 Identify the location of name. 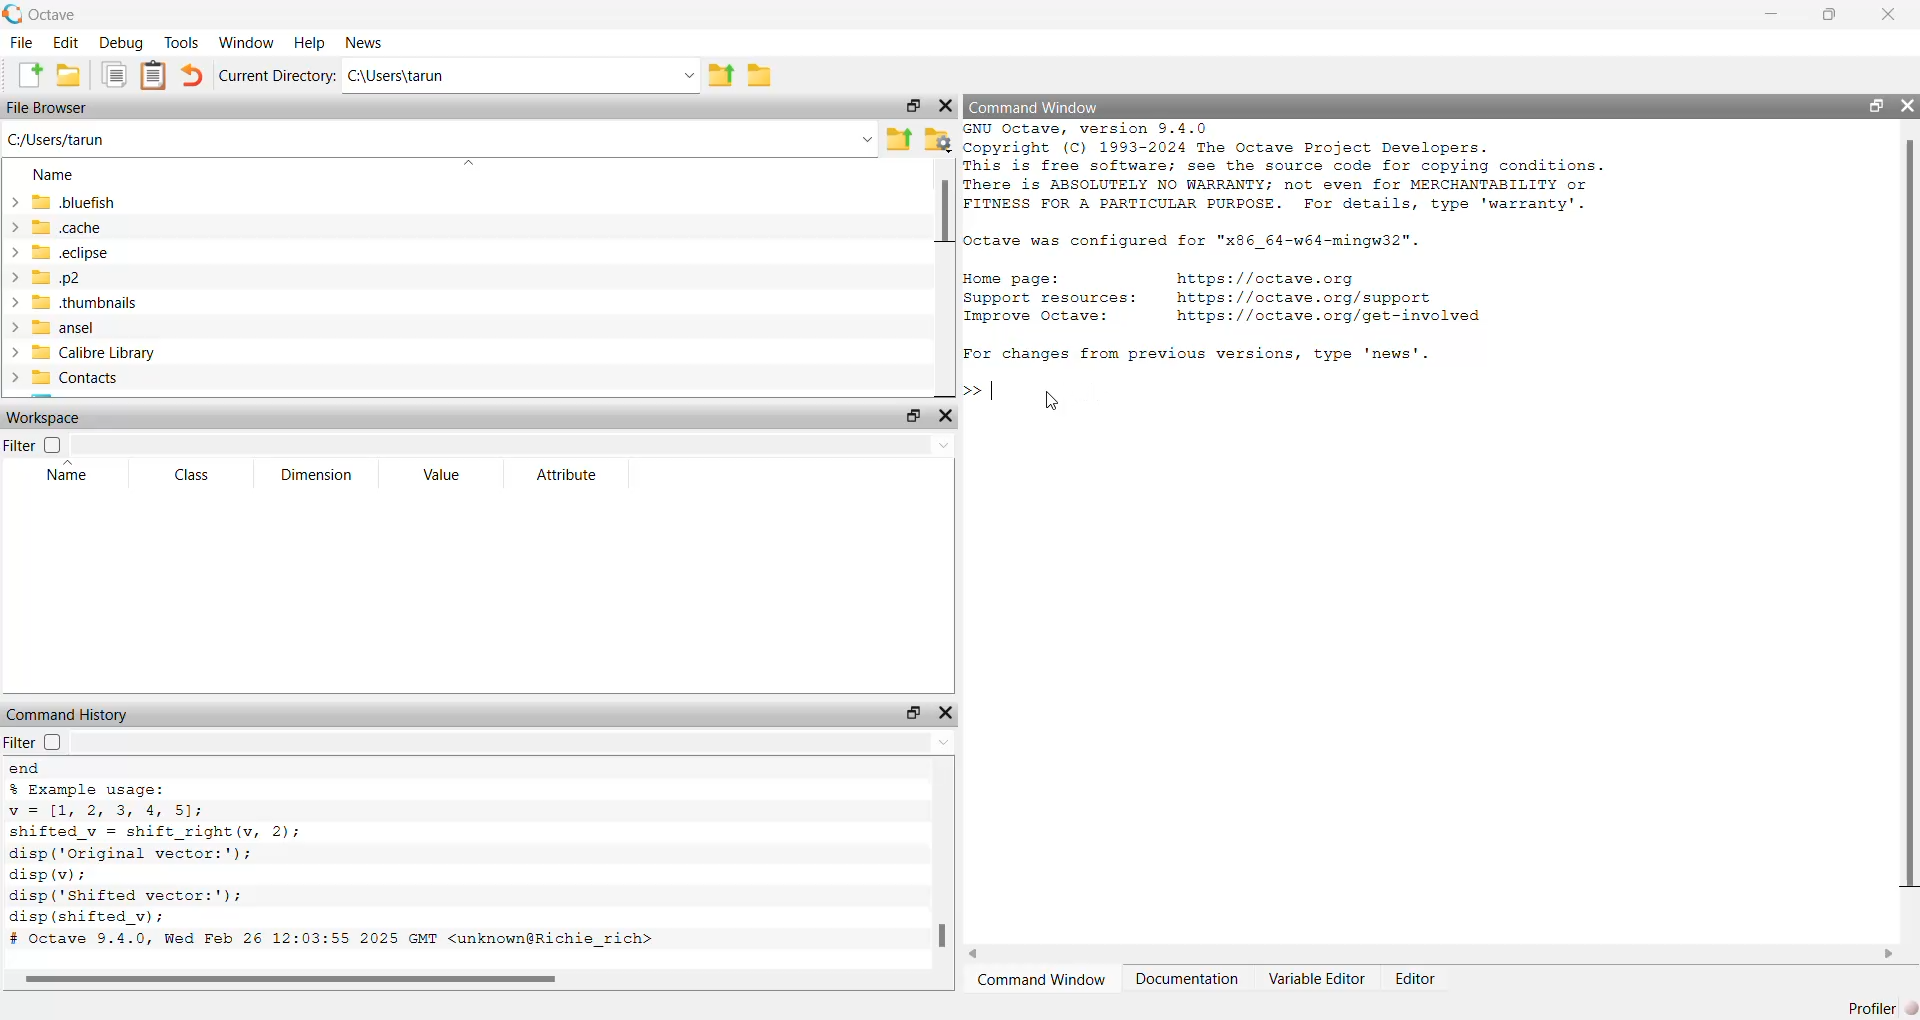
(56, 175).